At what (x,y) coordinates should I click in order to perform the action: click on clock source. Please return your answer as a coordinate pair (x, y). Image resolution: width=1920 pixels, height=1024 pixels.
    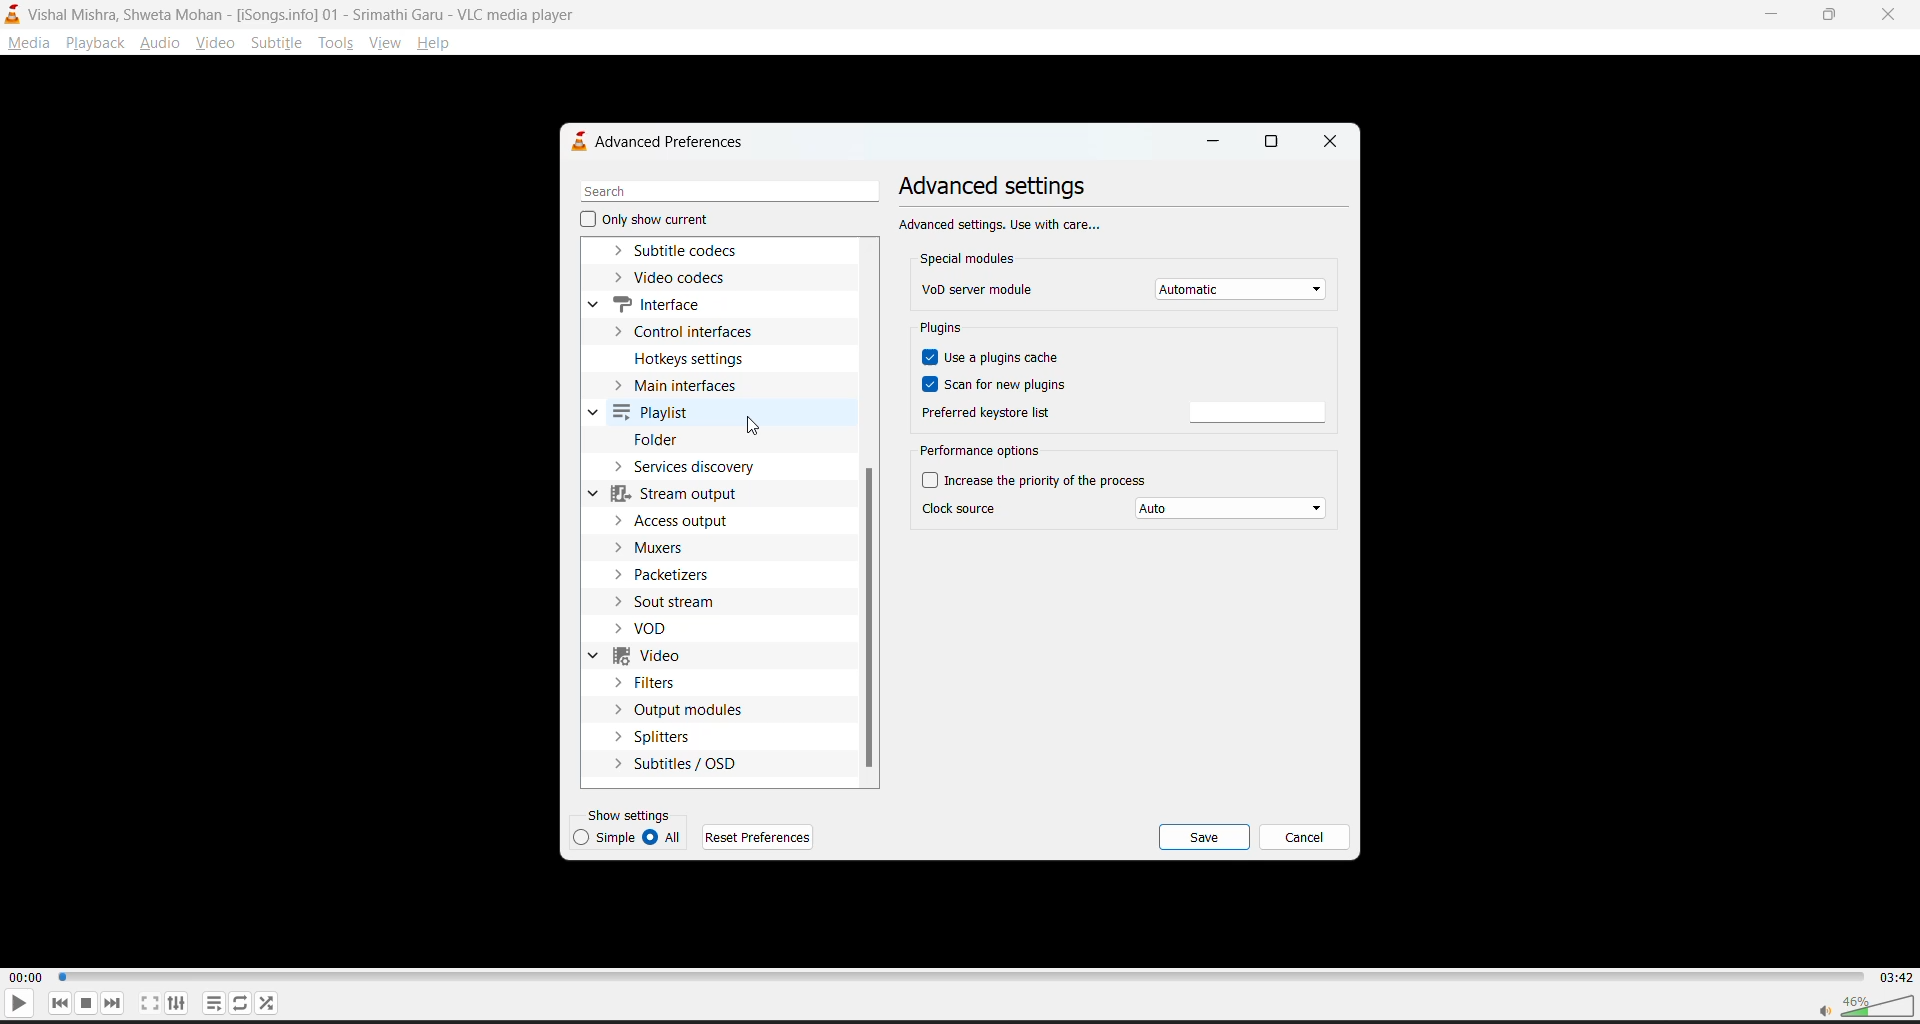
    Looking at the image, I should click on (966, 510).